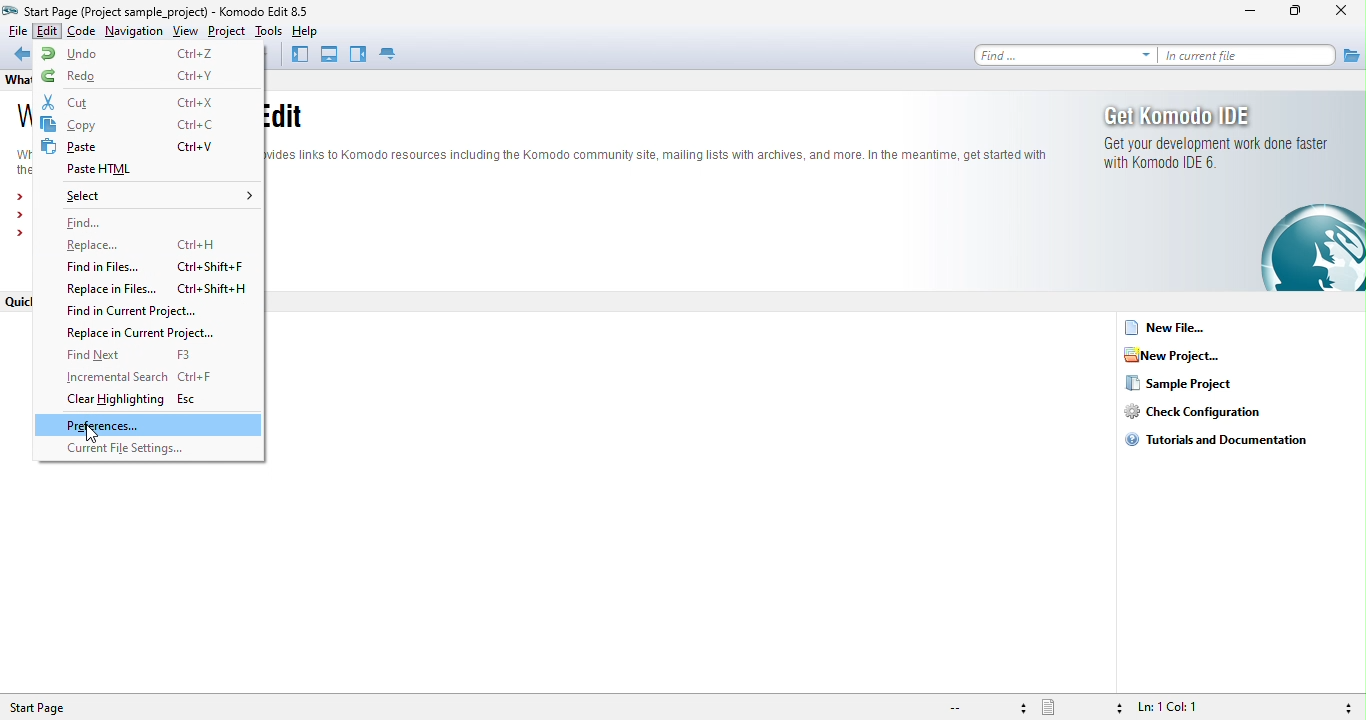 This screenshot has height=720, width=1366. I want to click on paste html, so click(137, 170).